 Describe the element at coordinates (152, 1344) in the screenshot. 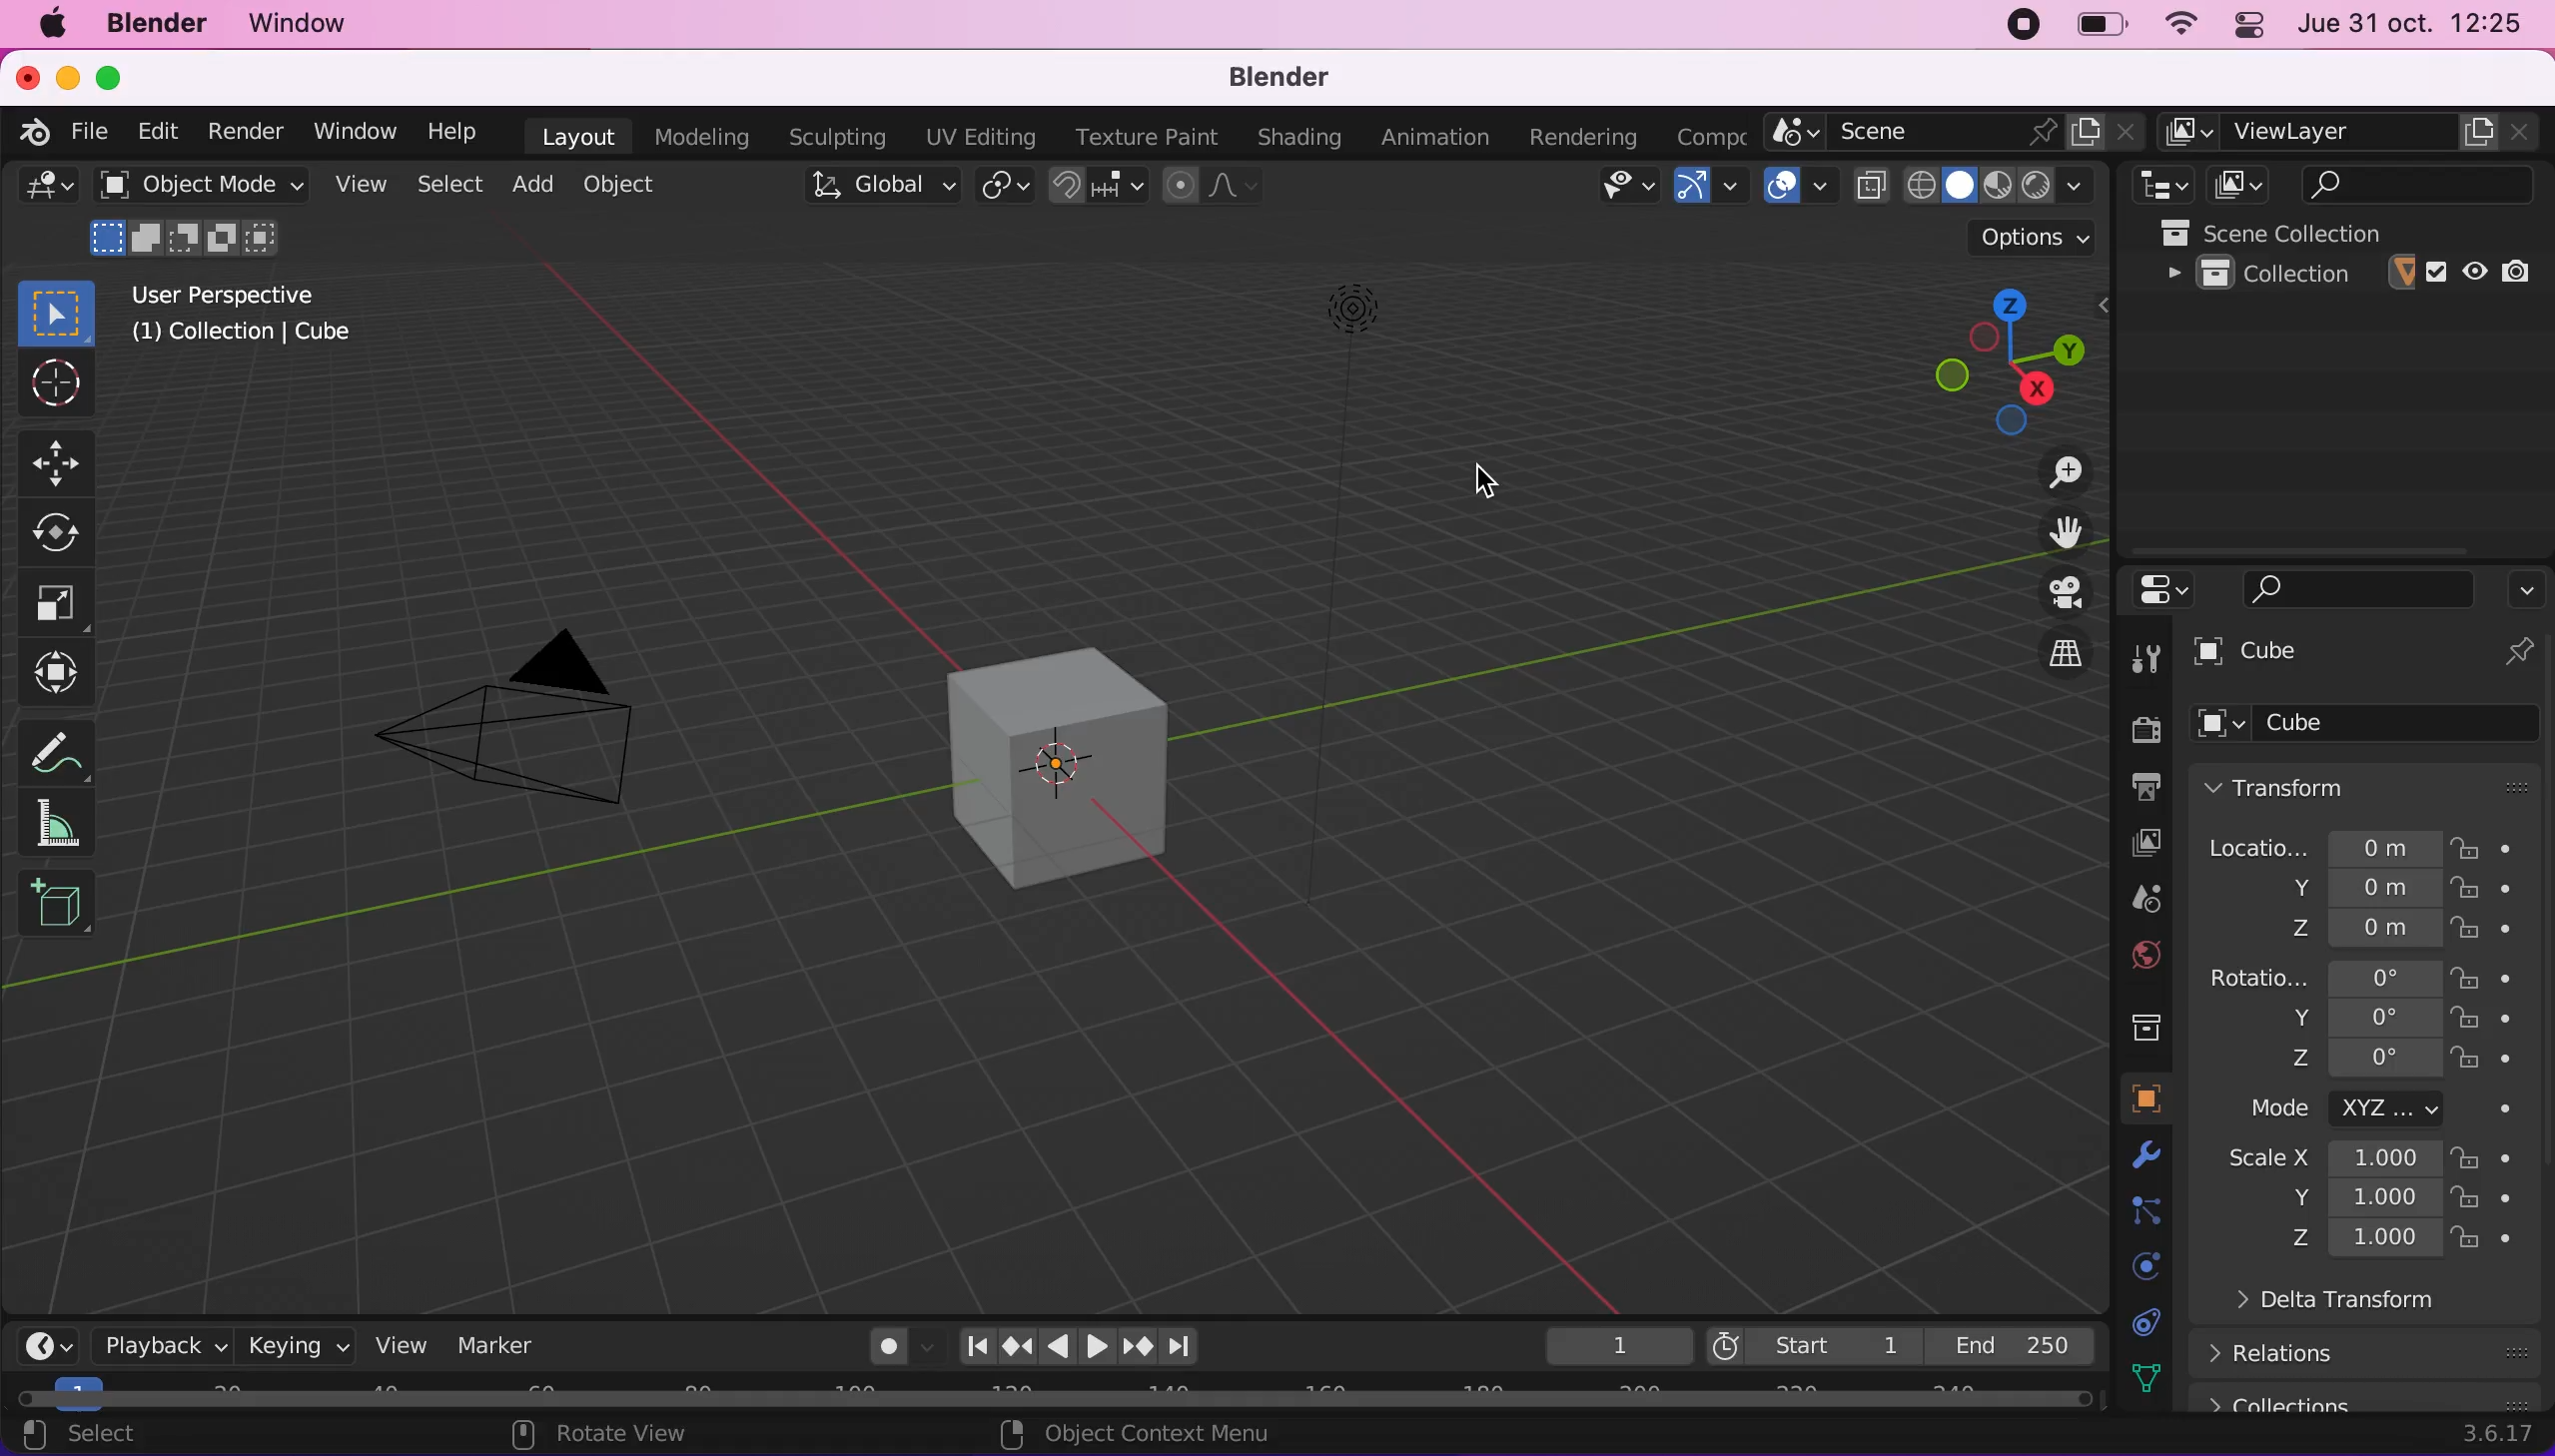

I see `playback` at that location.